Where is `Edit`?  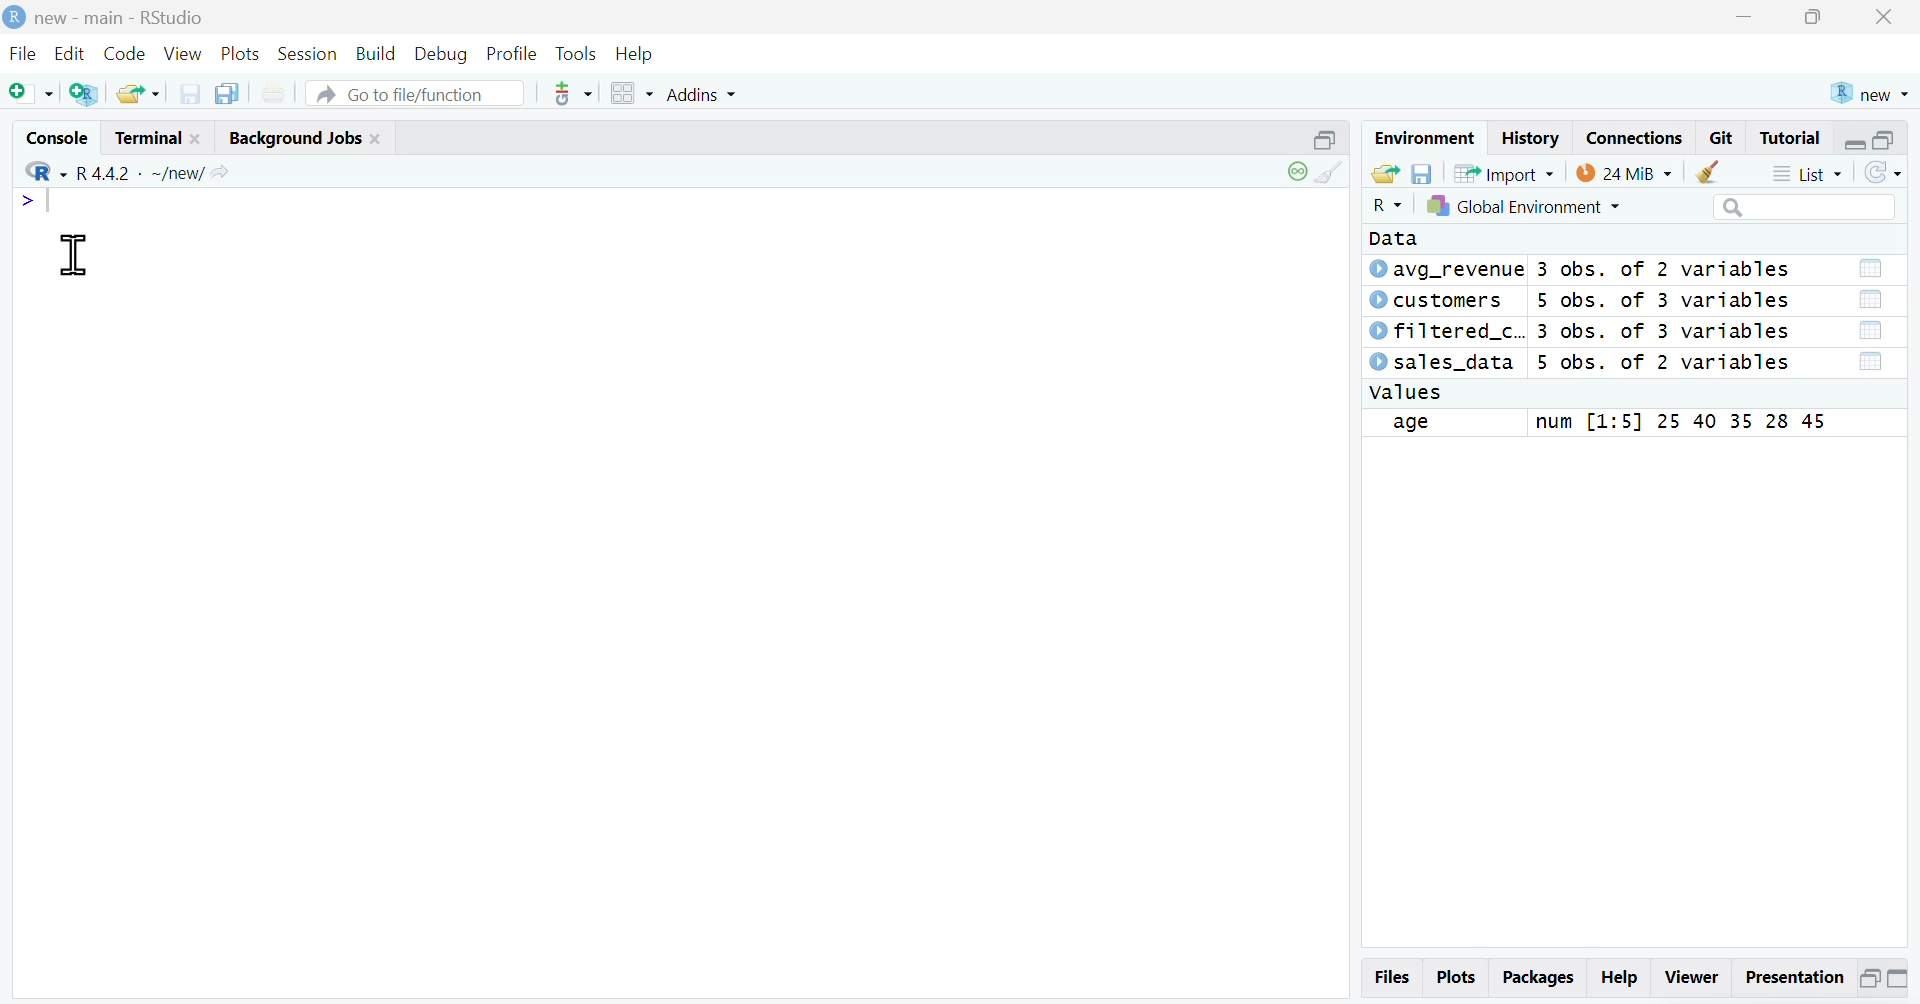
Edit is located at coordinates (69, 55).